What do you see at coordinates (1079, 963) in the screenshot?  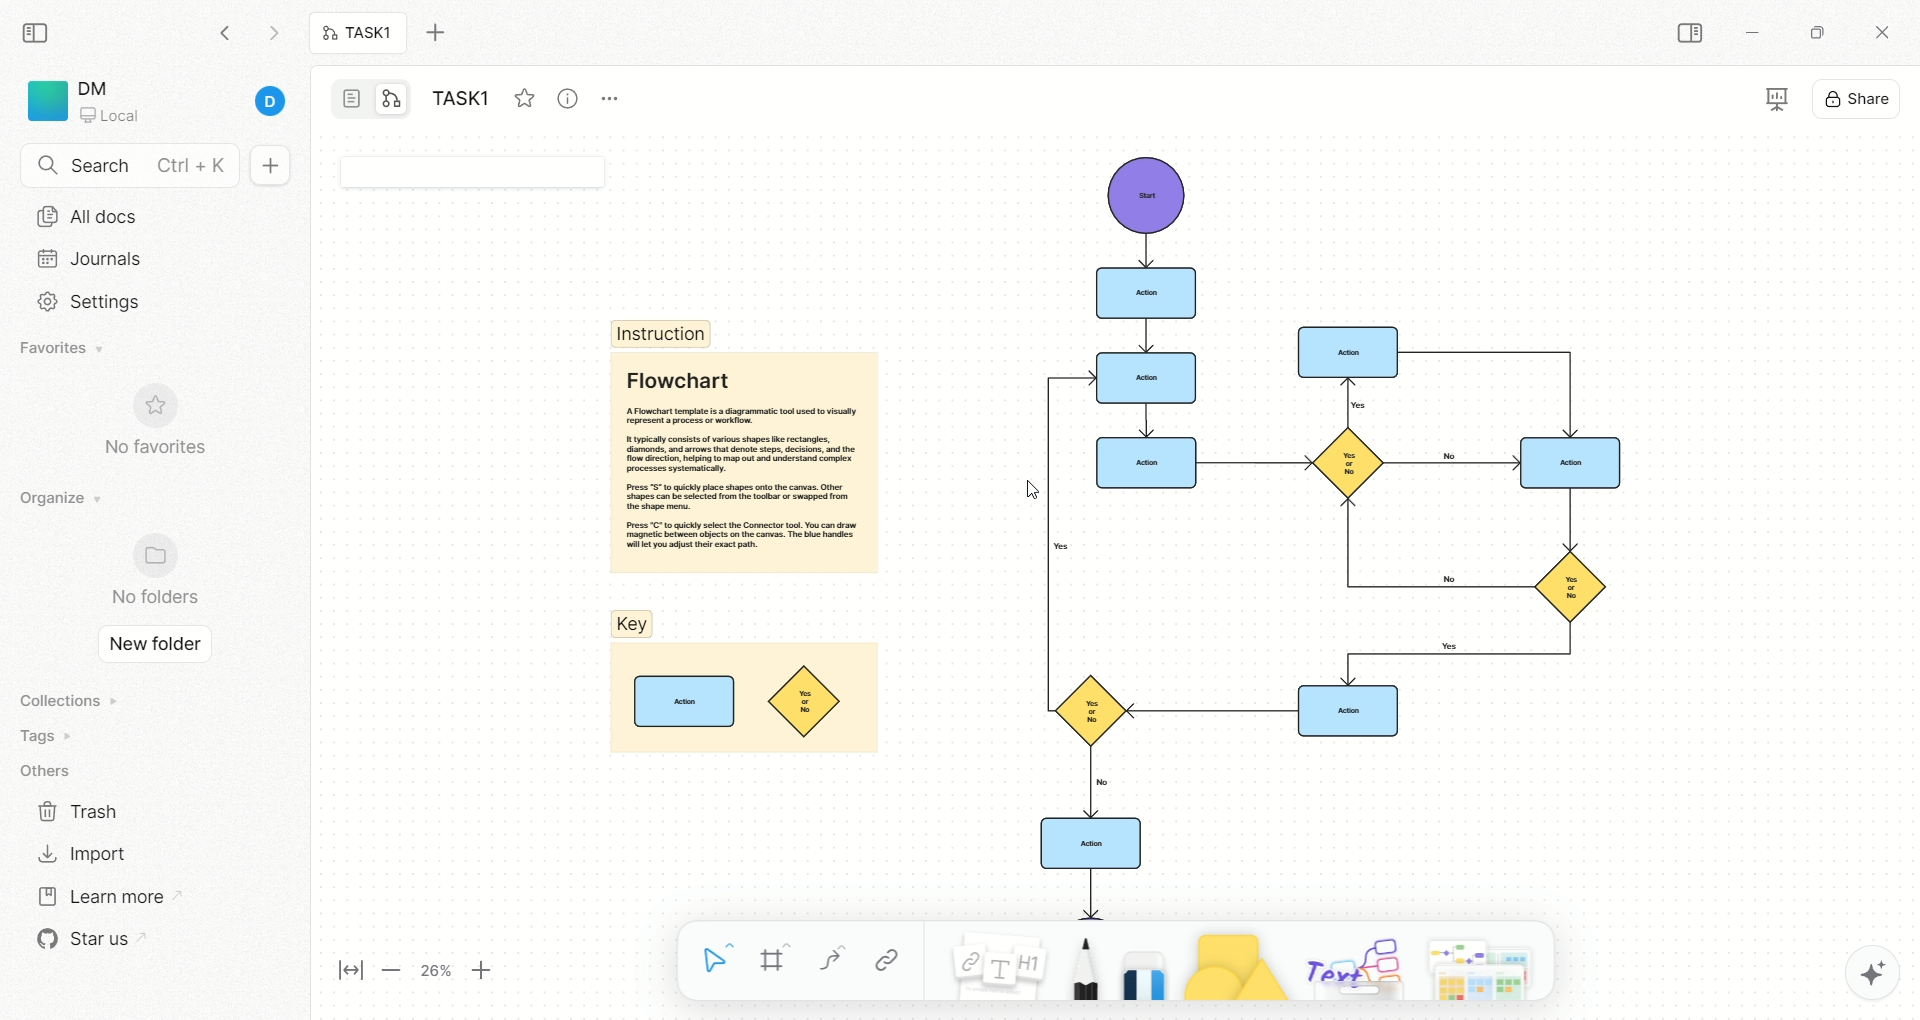 I see `pencil` at bounding box center [1079, 963].